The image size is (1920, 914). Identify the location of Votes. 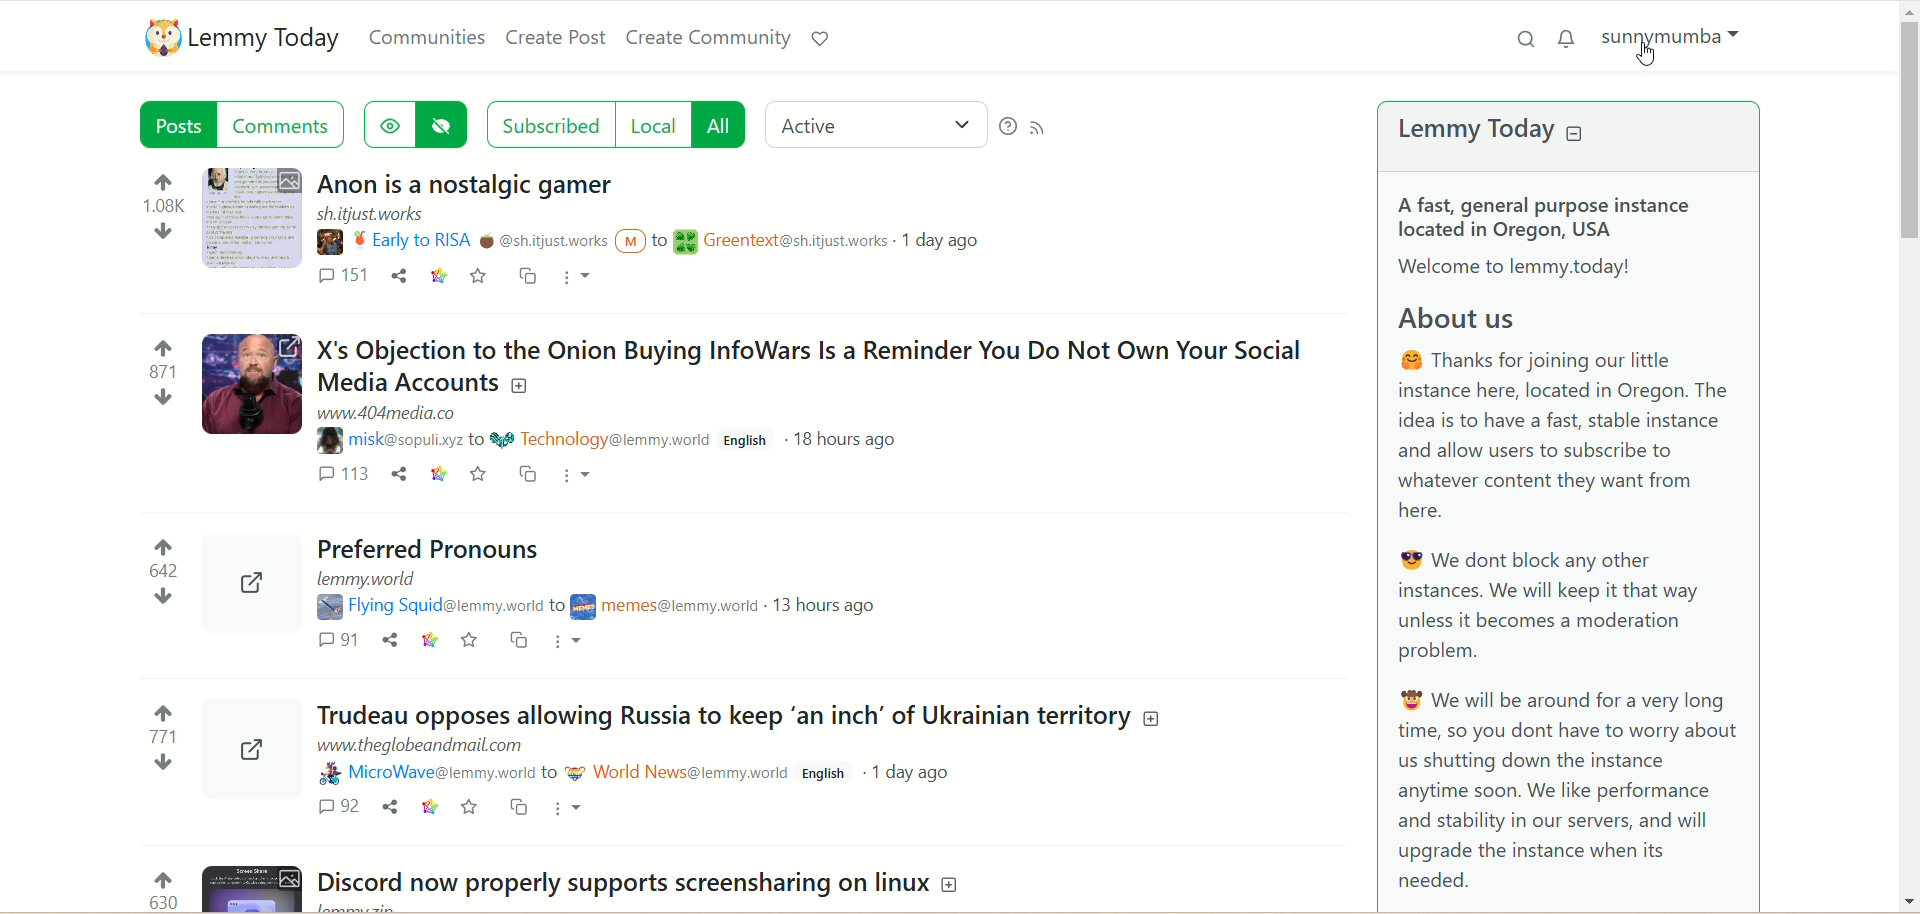
(160, 574).